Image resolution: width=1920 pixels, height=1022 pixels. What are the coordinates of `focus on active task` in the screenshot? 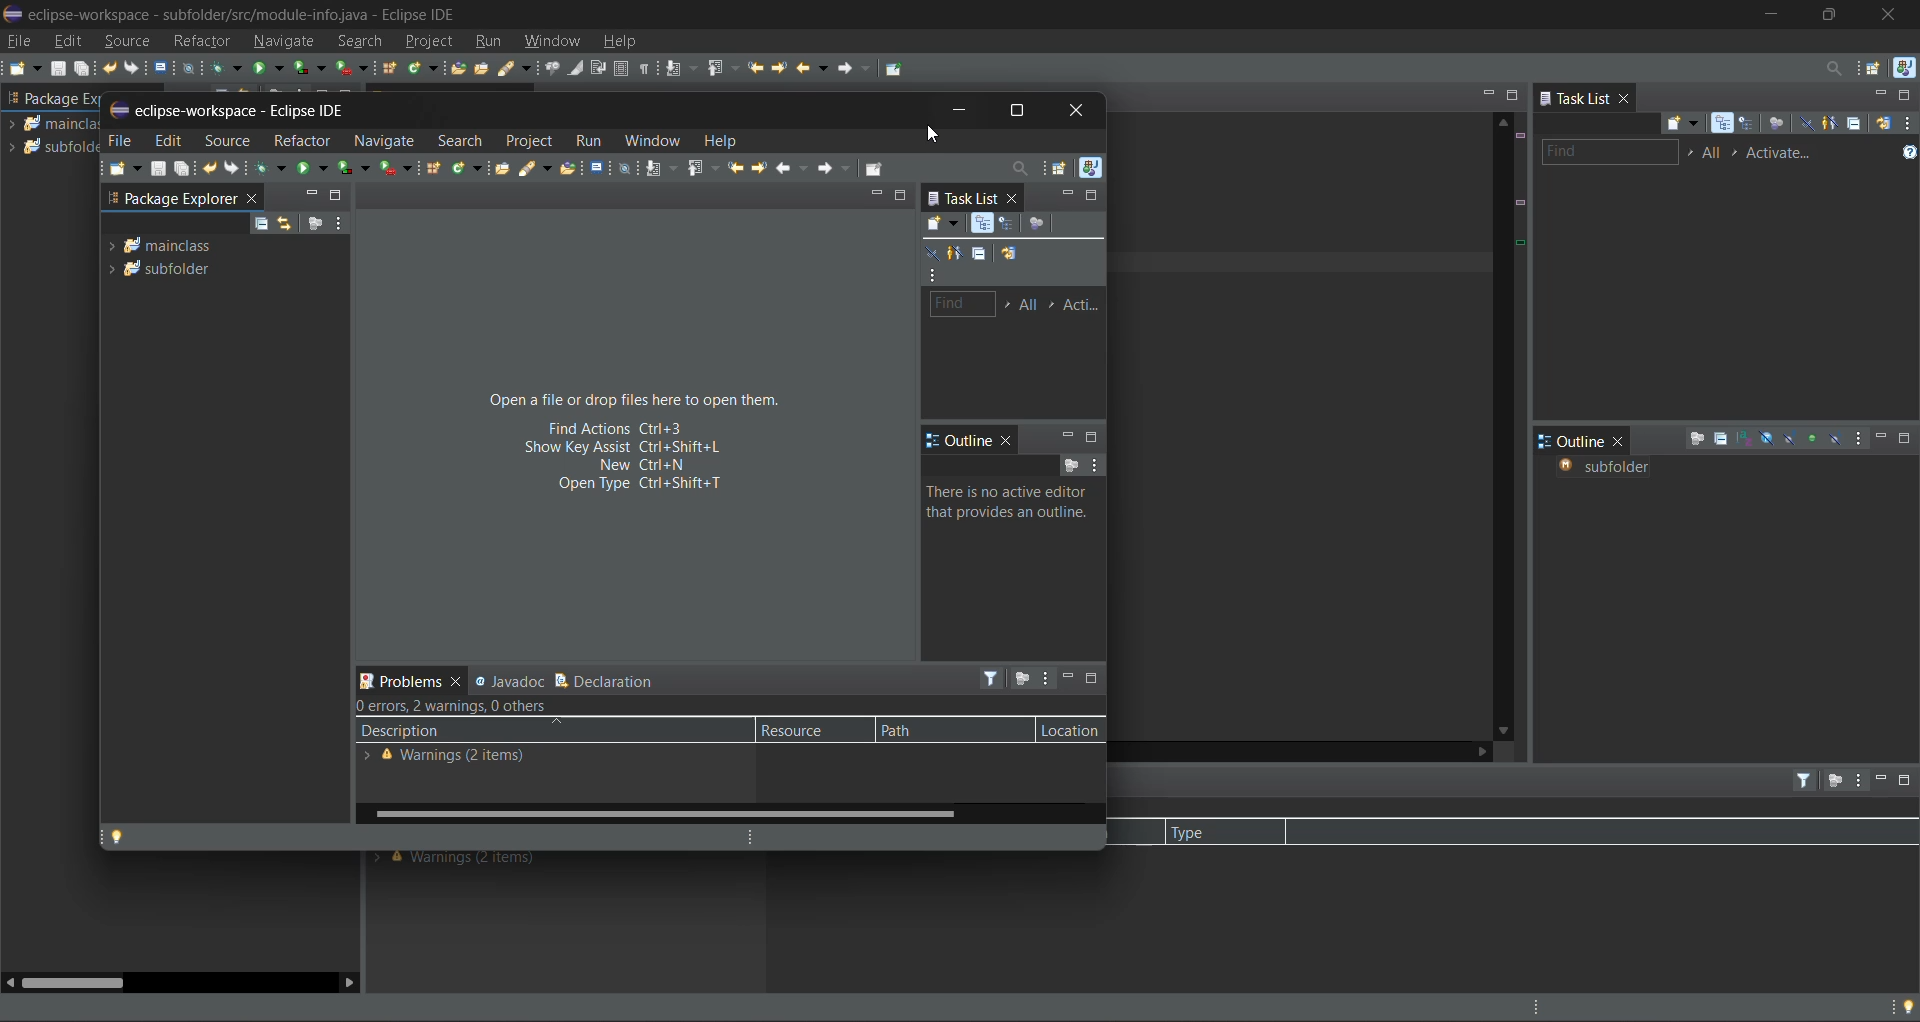 It's located at (1835, 779).